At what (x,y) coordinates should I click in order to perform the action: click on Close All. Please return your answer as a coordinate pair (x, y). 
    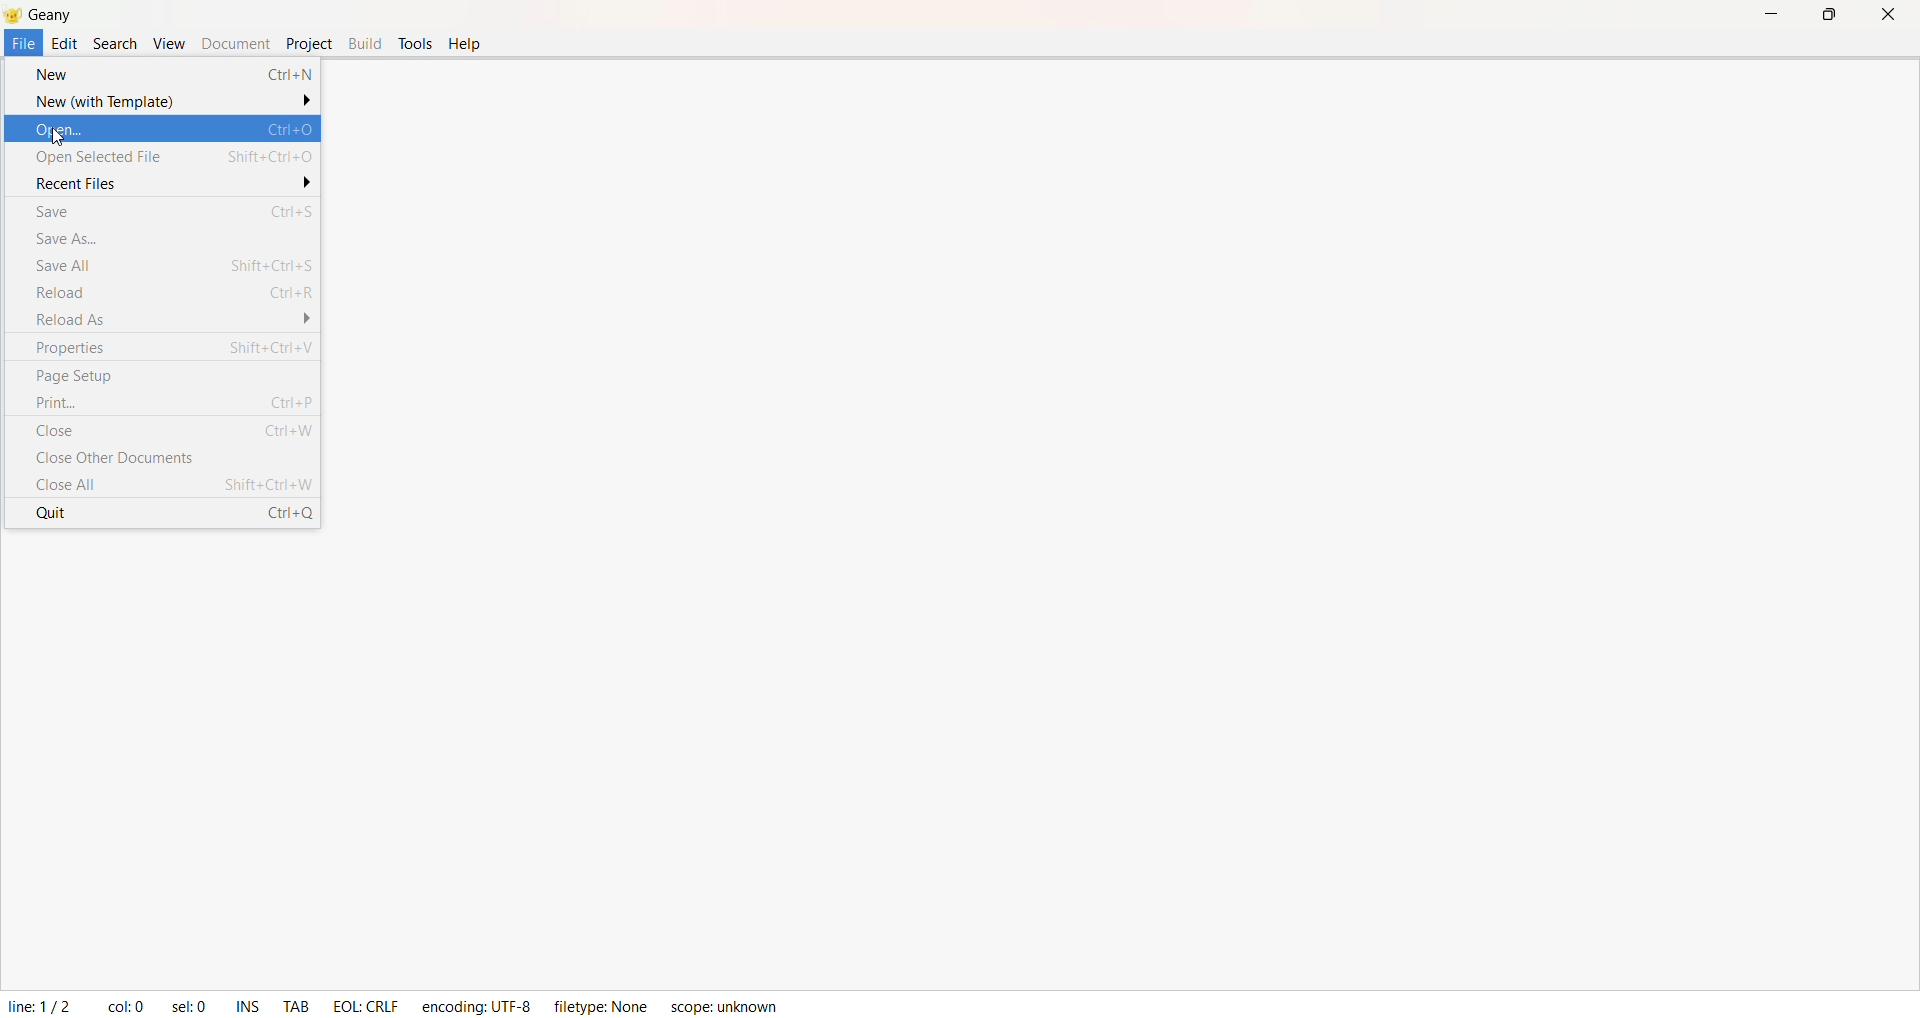
    Looking at the image, I should click on (171, 485).